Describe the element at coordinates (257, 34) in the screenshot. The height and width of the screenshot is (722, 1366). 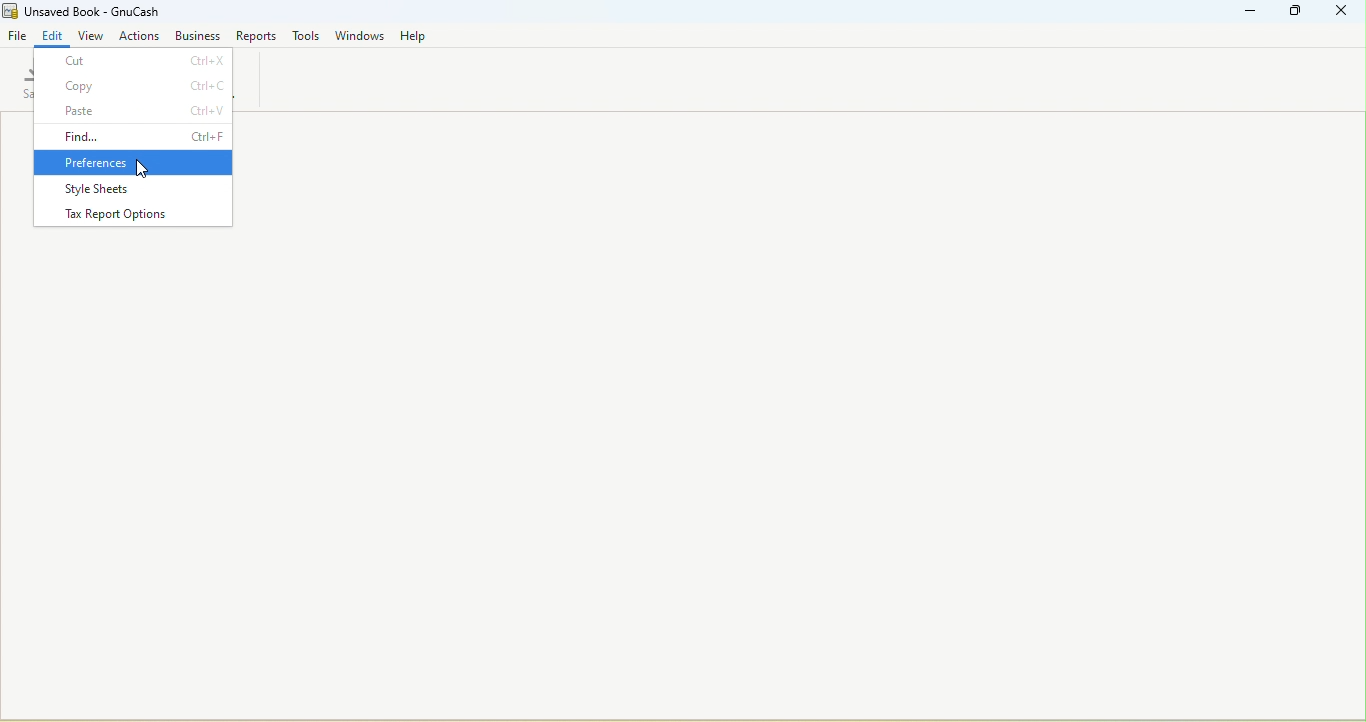
I see `reports` at that location.